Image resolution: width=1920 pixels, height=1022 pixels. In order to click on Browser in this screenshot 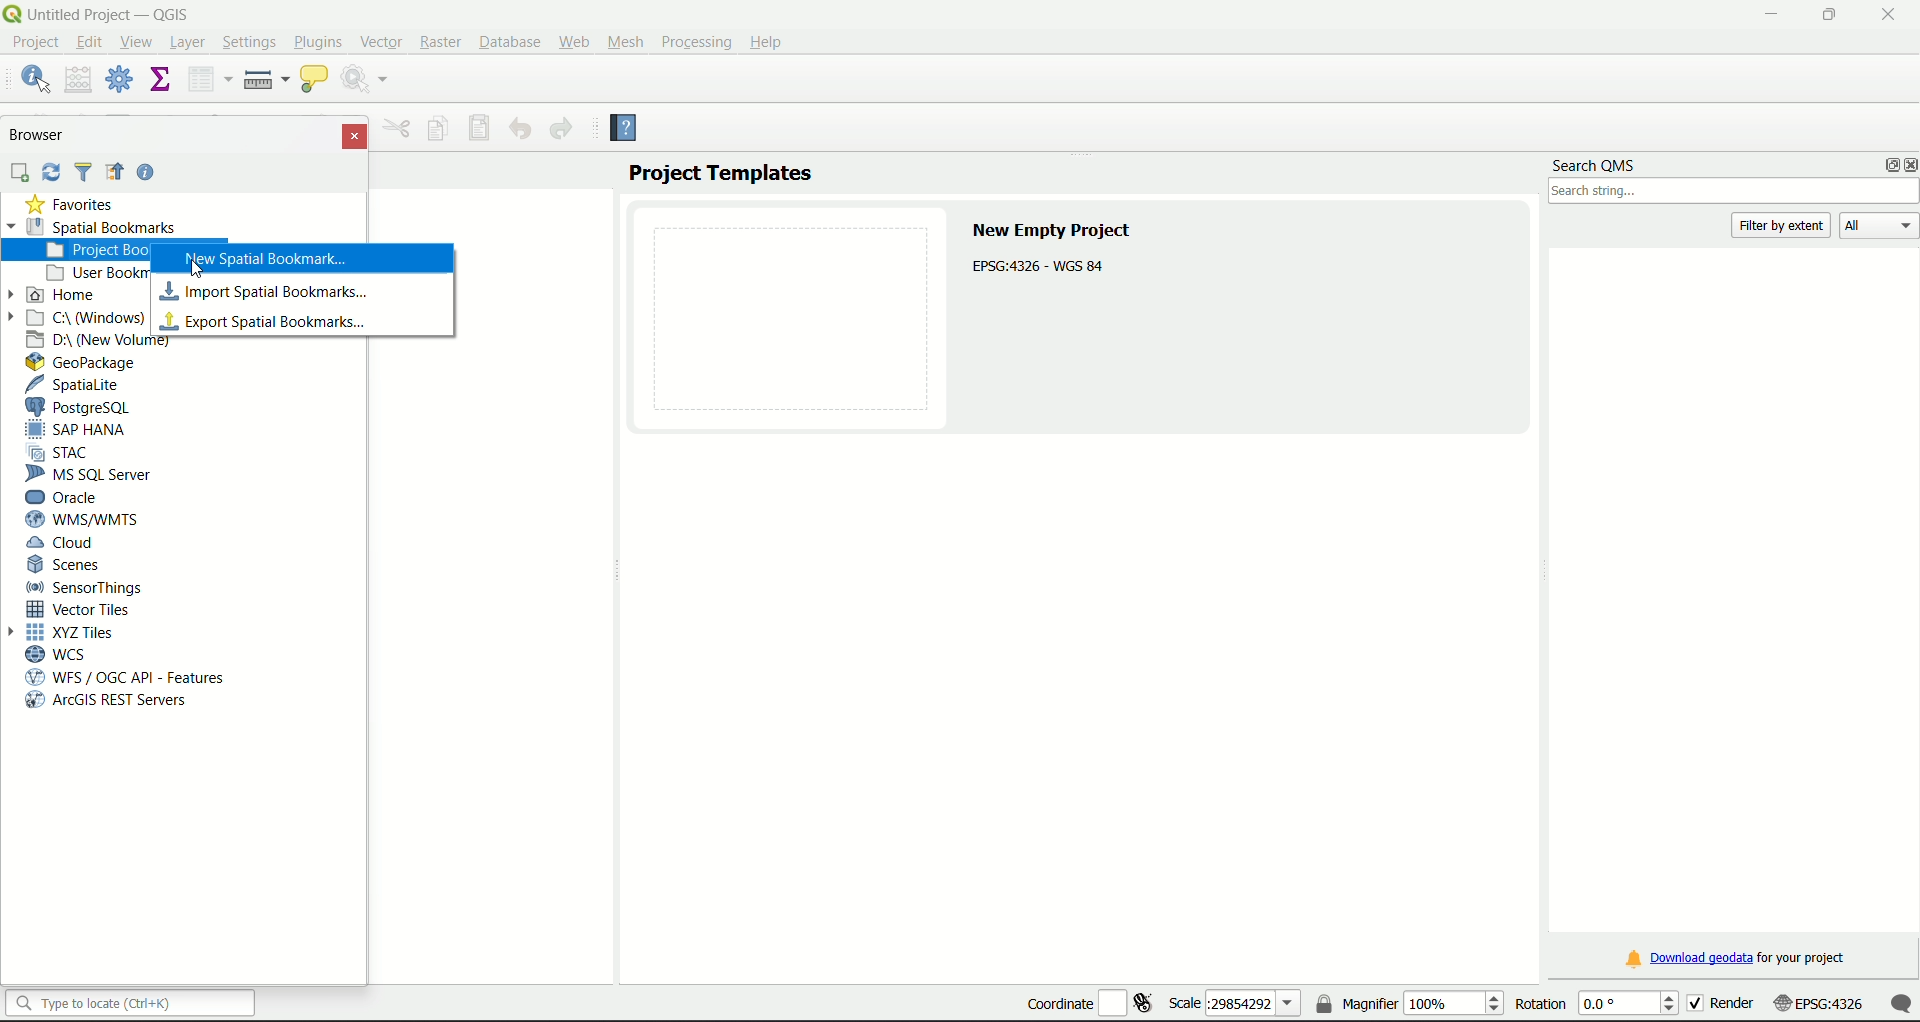, I will do `click(39, 134)`.